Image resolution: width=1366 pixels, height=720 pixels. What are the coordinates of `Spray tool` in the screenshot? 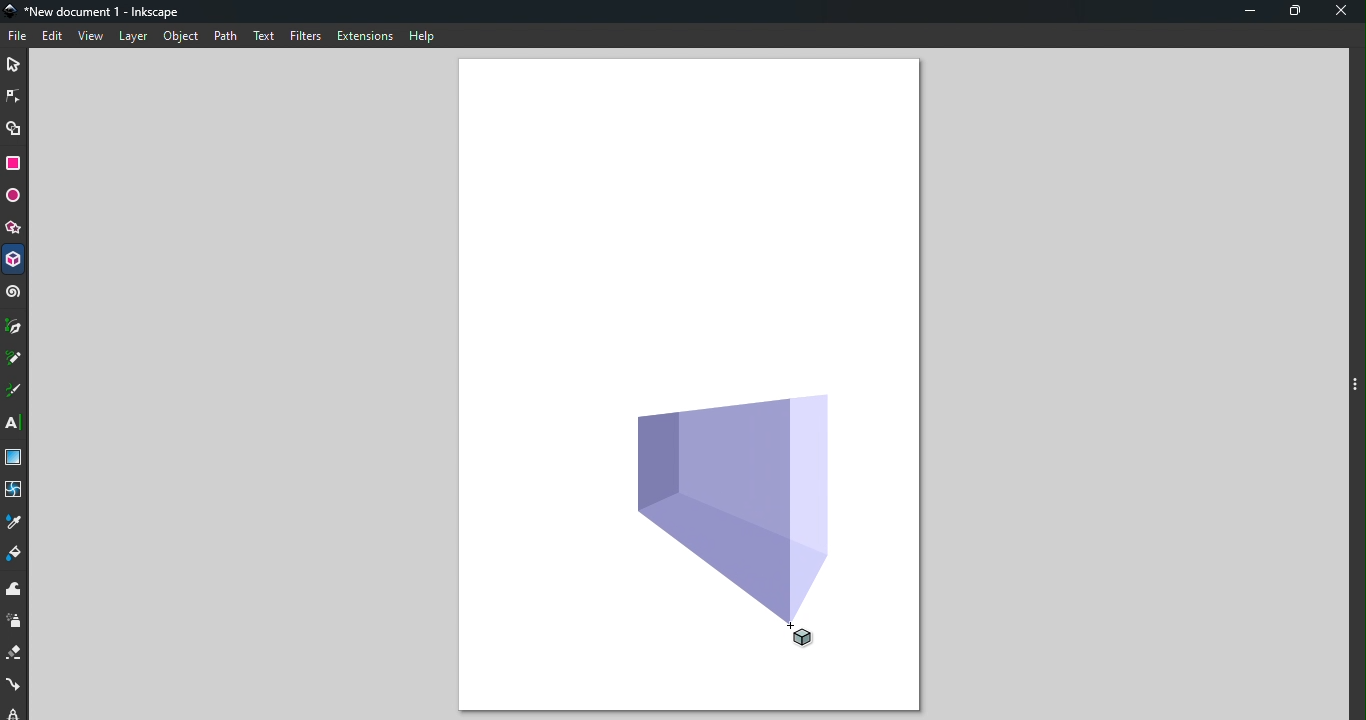 It's located at (15, 624).